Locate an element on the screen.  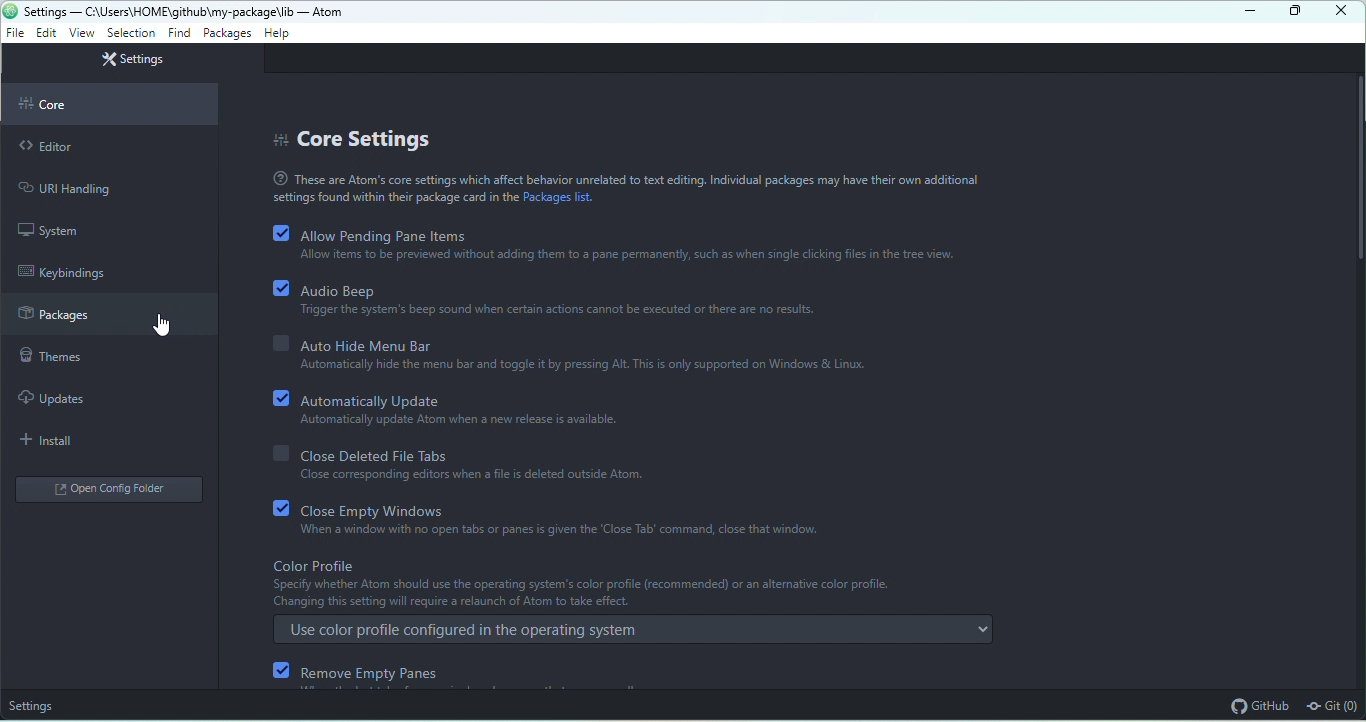
selection is located at coordinates (132, 33).